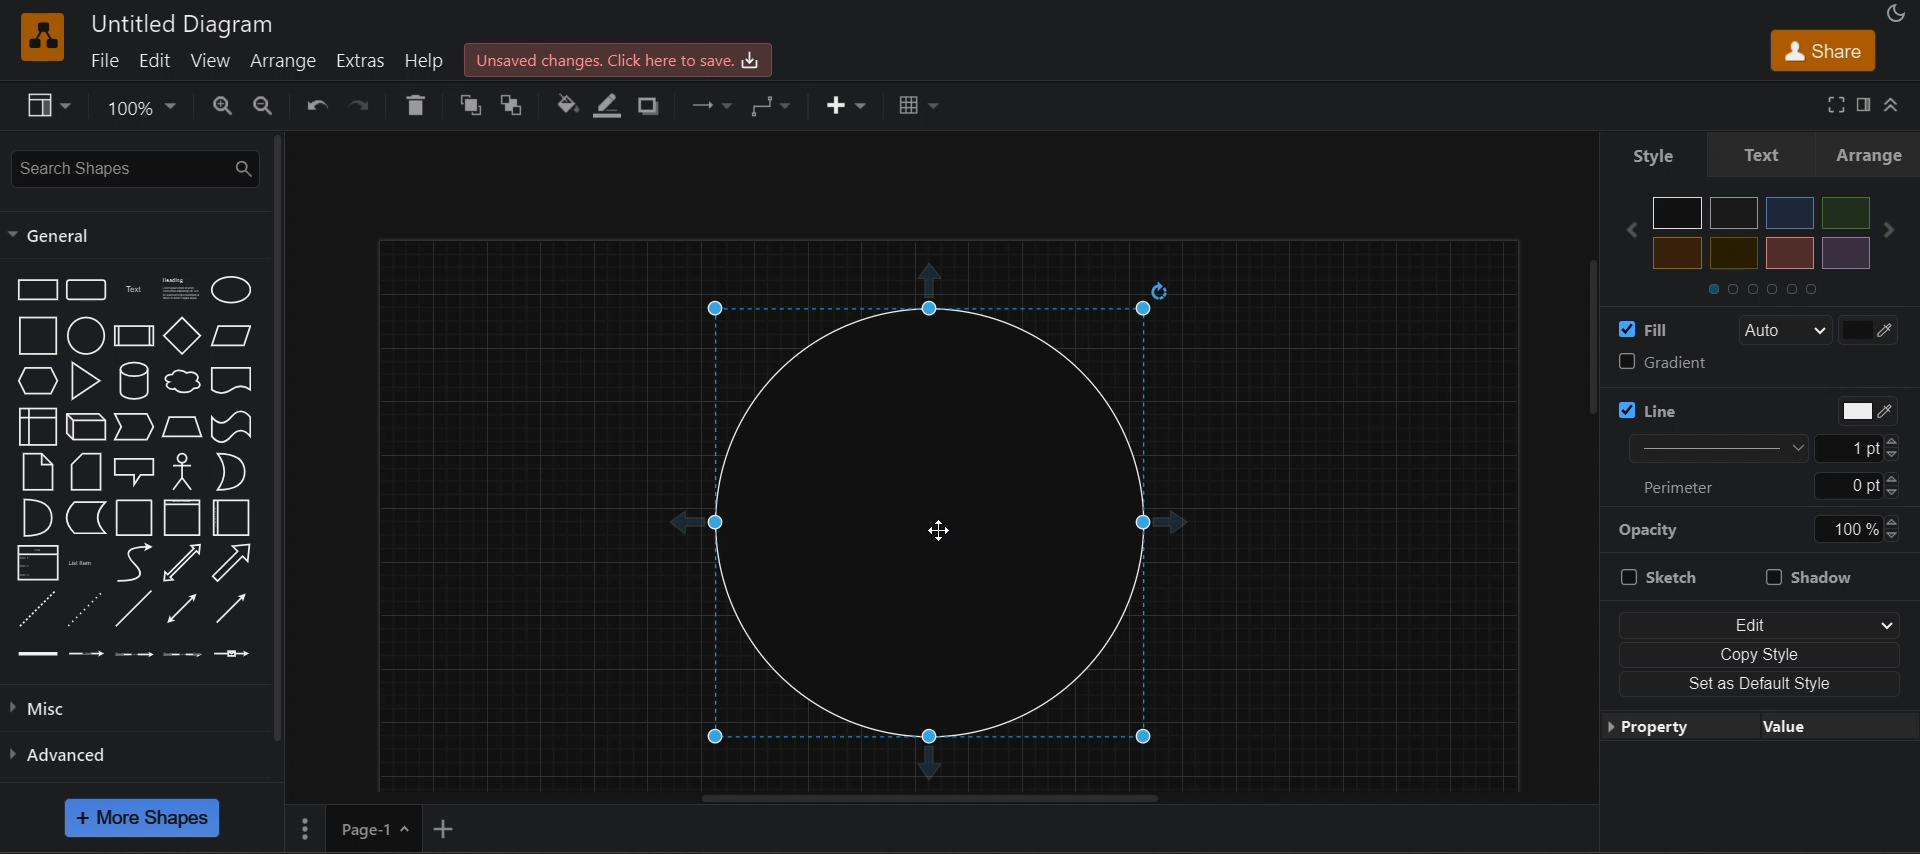  Describe the element at coordinates (233, 336) in the screenshot. I see `parallelogram` at that location.